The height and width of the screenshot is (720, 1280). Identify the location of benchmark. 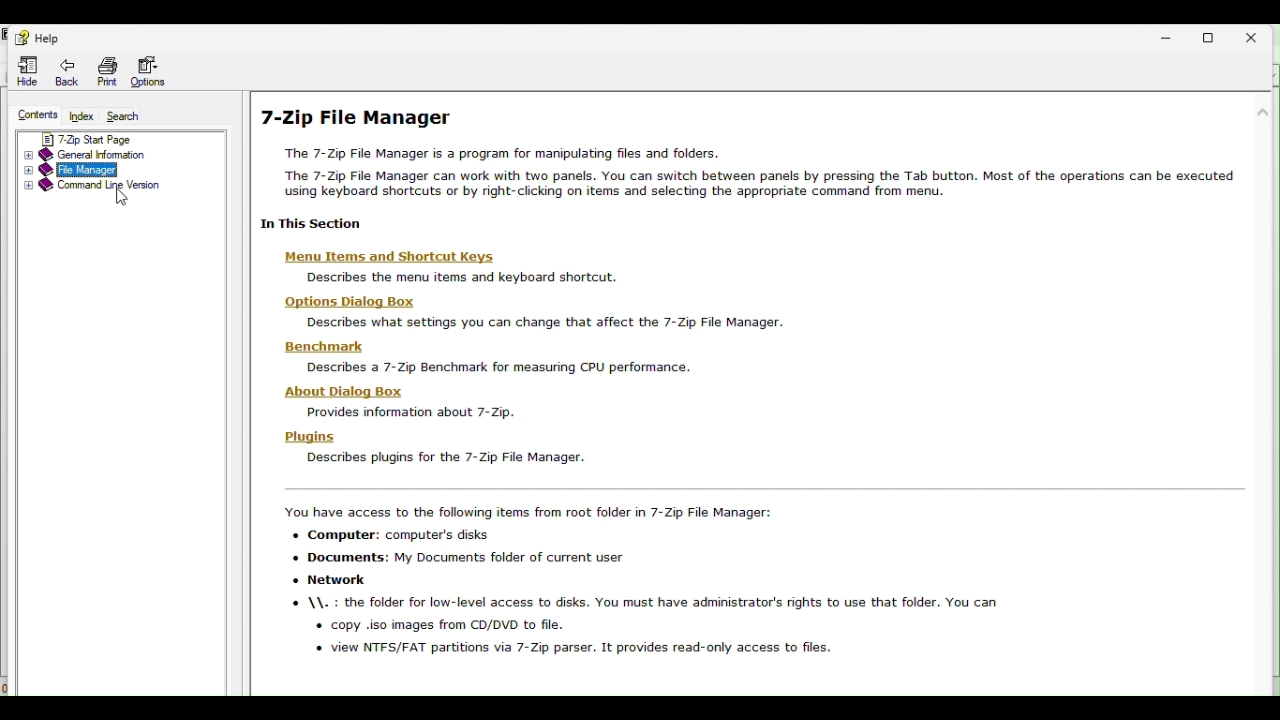
(328, 348).